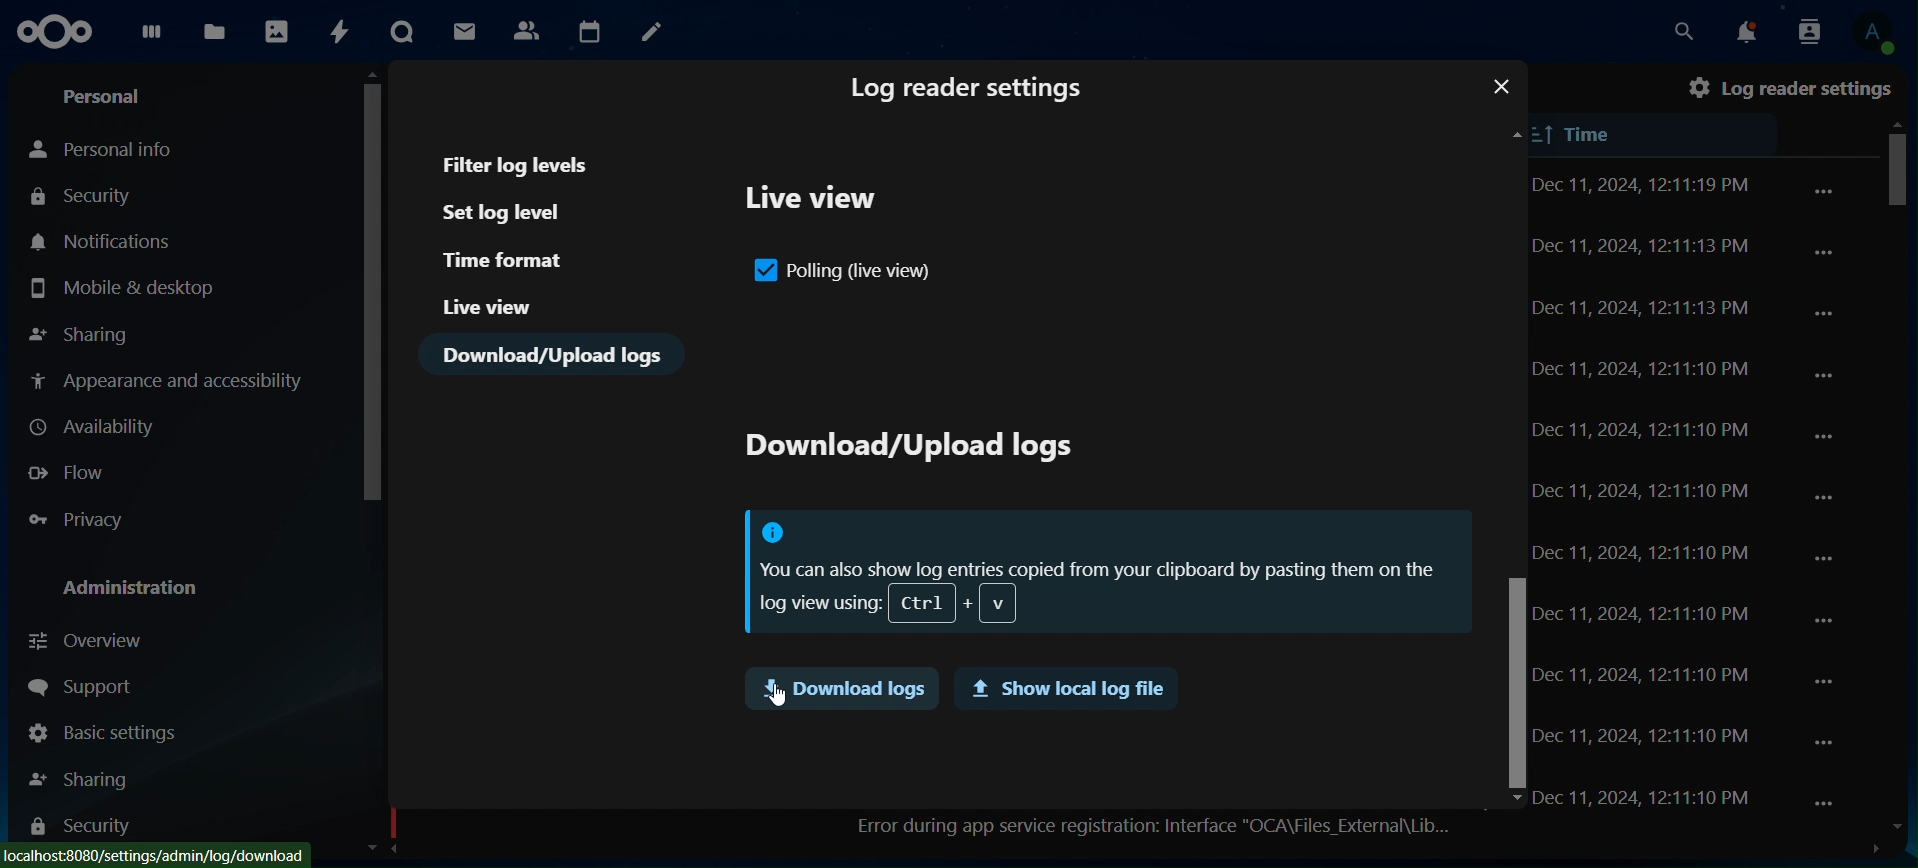 The image size is (1918, 868). What do you see at coordinates (652, 30) in the screenshot?
I see `notes` at bounding box center [652, 30].